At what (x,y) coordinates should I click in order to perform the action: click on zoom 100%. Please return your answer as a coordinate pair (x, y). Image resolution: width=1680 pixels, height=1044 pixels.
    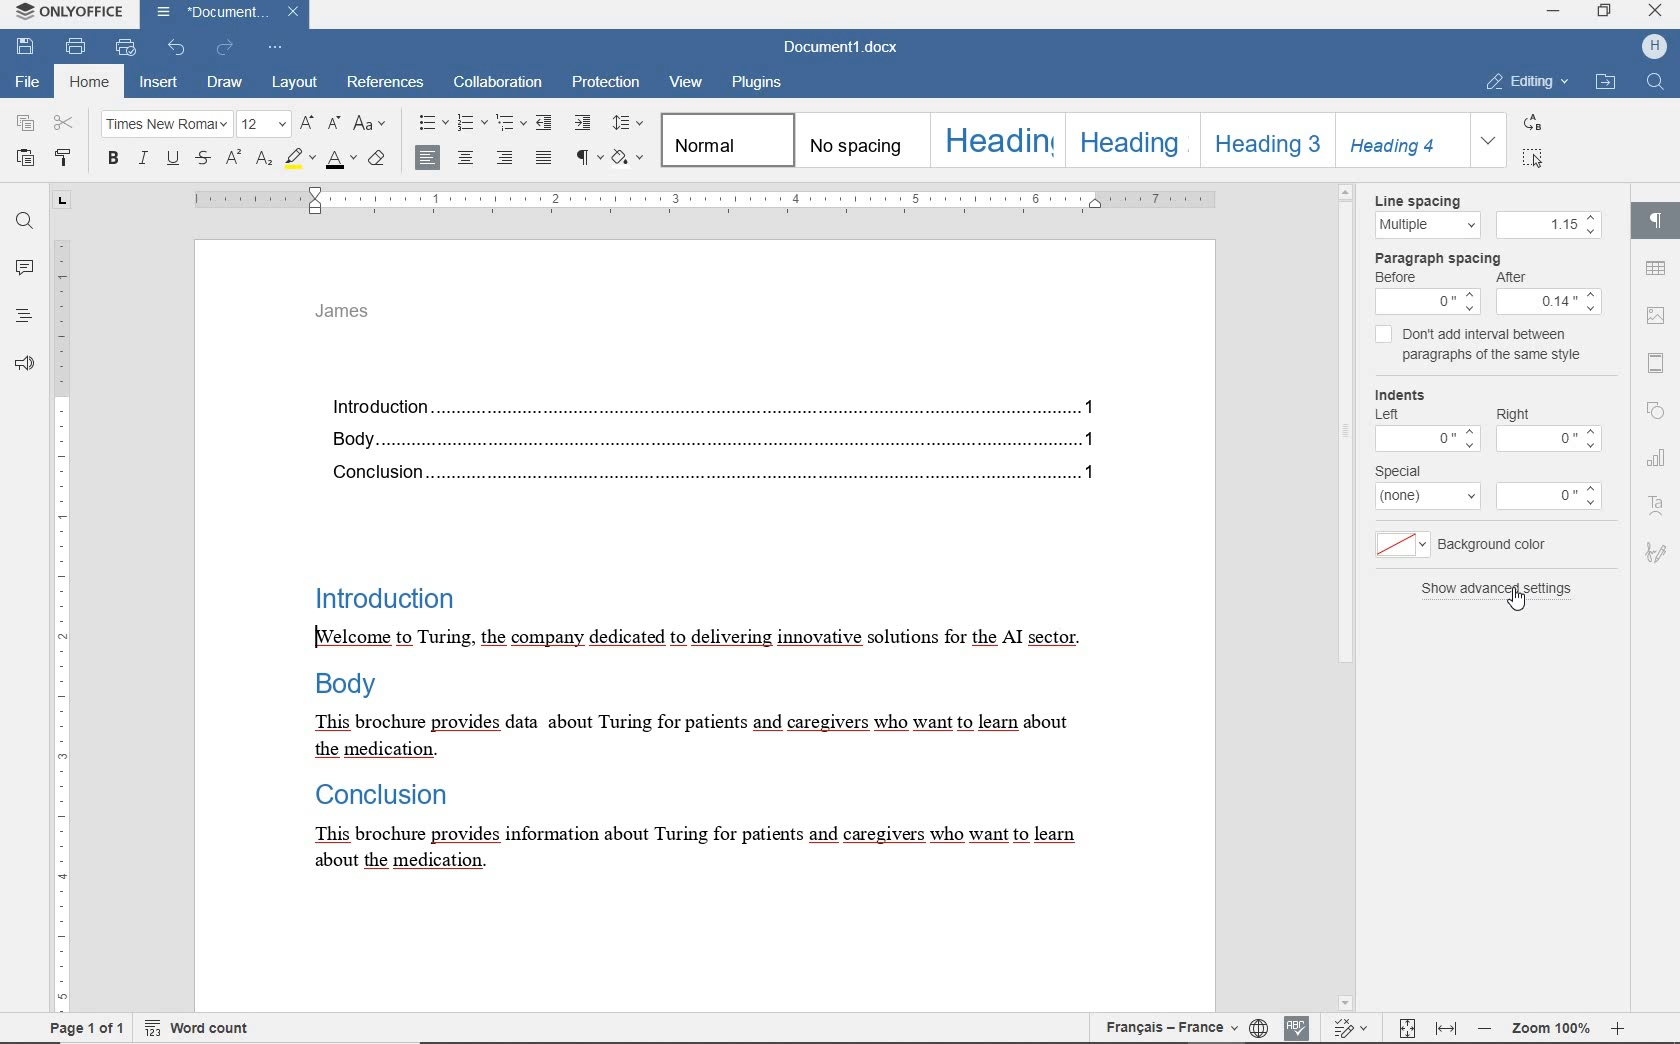
    Looking at the image, I should click on (1548, 1031).